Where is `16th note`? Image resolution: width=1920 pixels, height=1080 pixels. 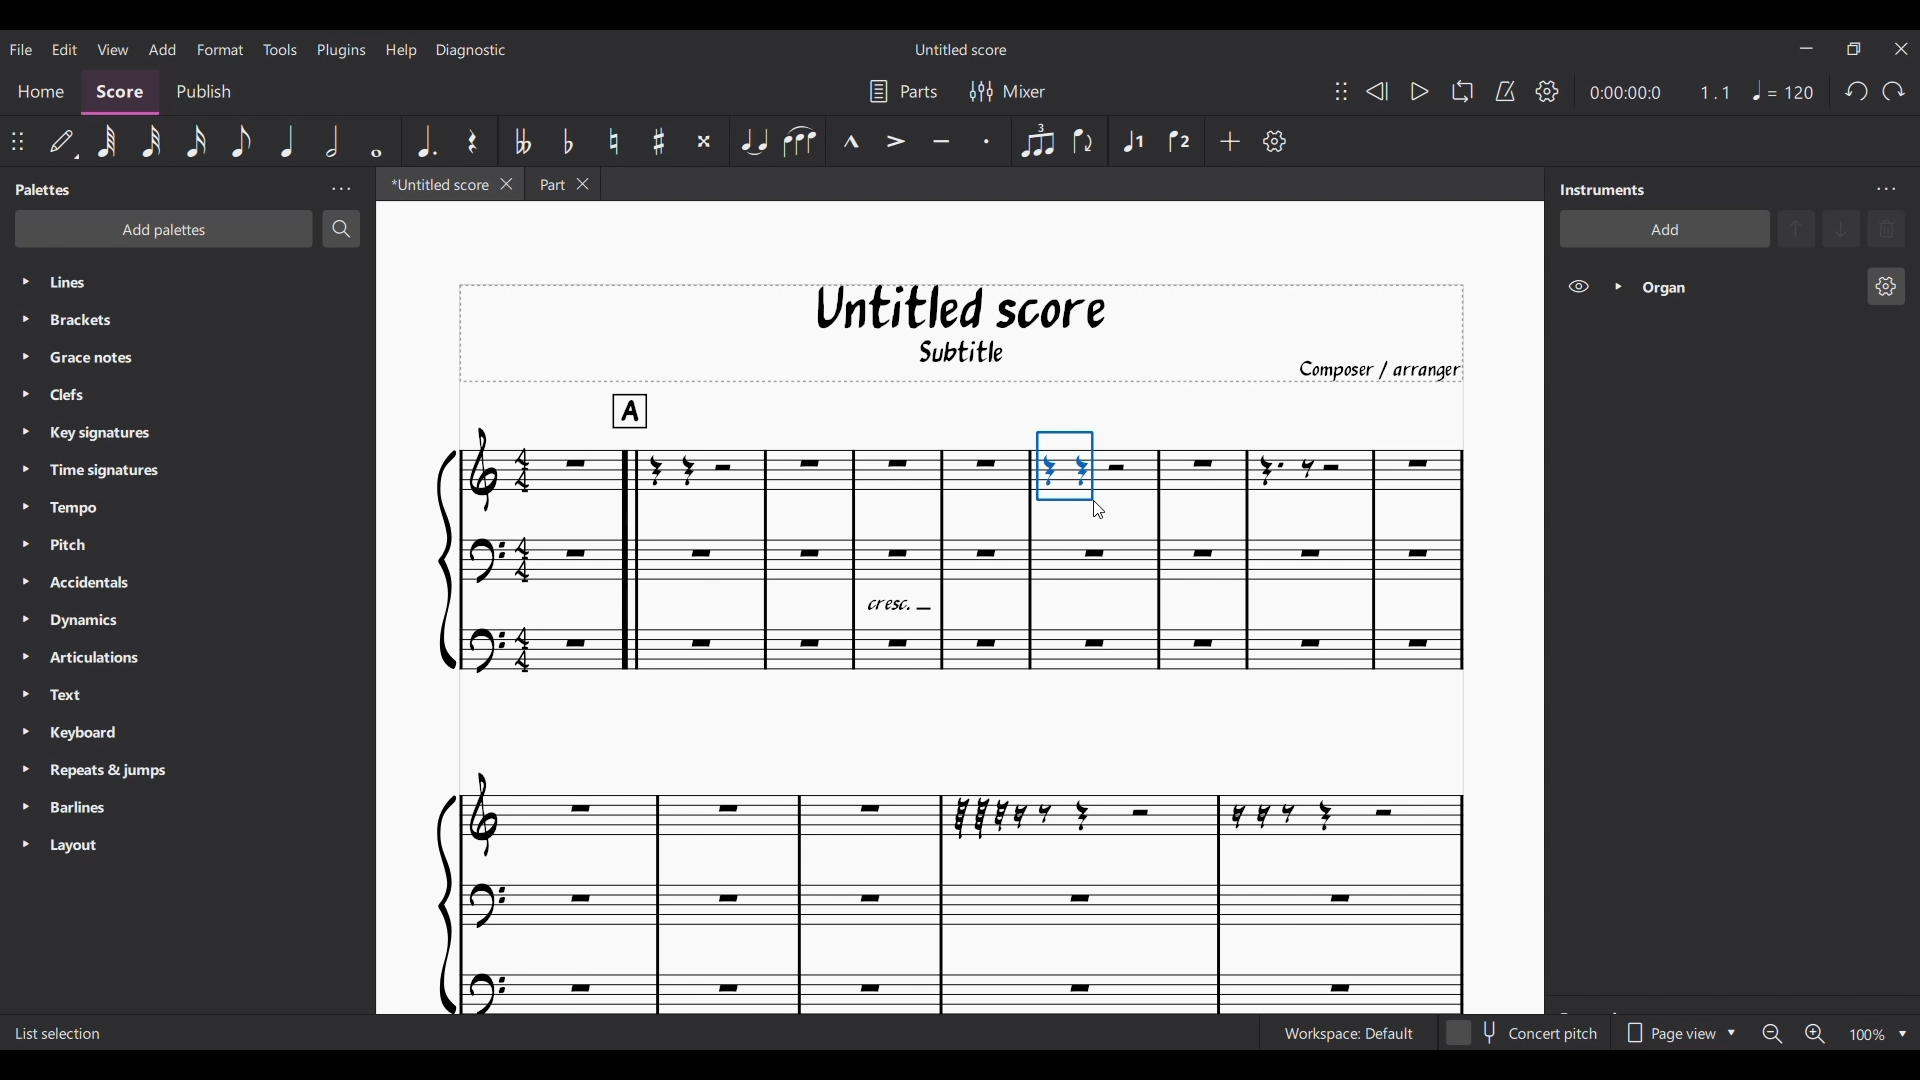
16th note is located at coordinates (196, 142).